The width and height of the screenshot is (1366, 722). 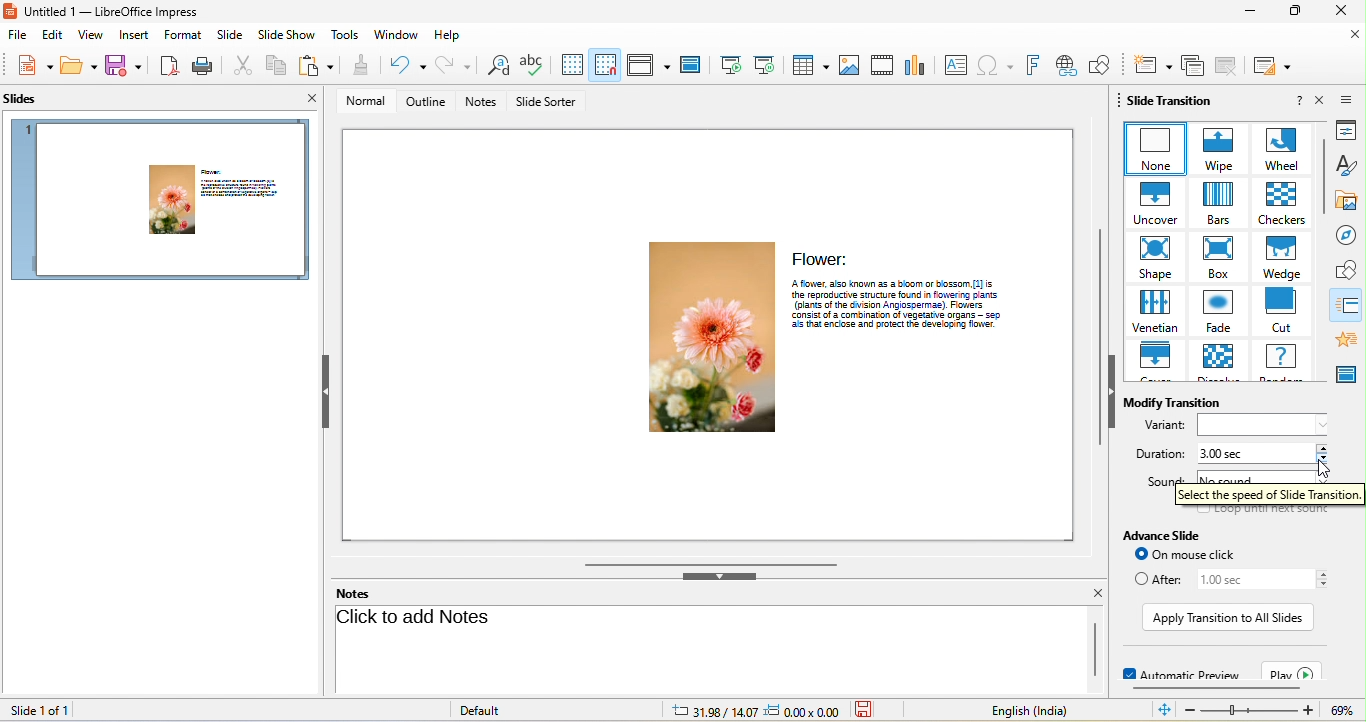 I want to click on notes, so click(x=352, y=593).